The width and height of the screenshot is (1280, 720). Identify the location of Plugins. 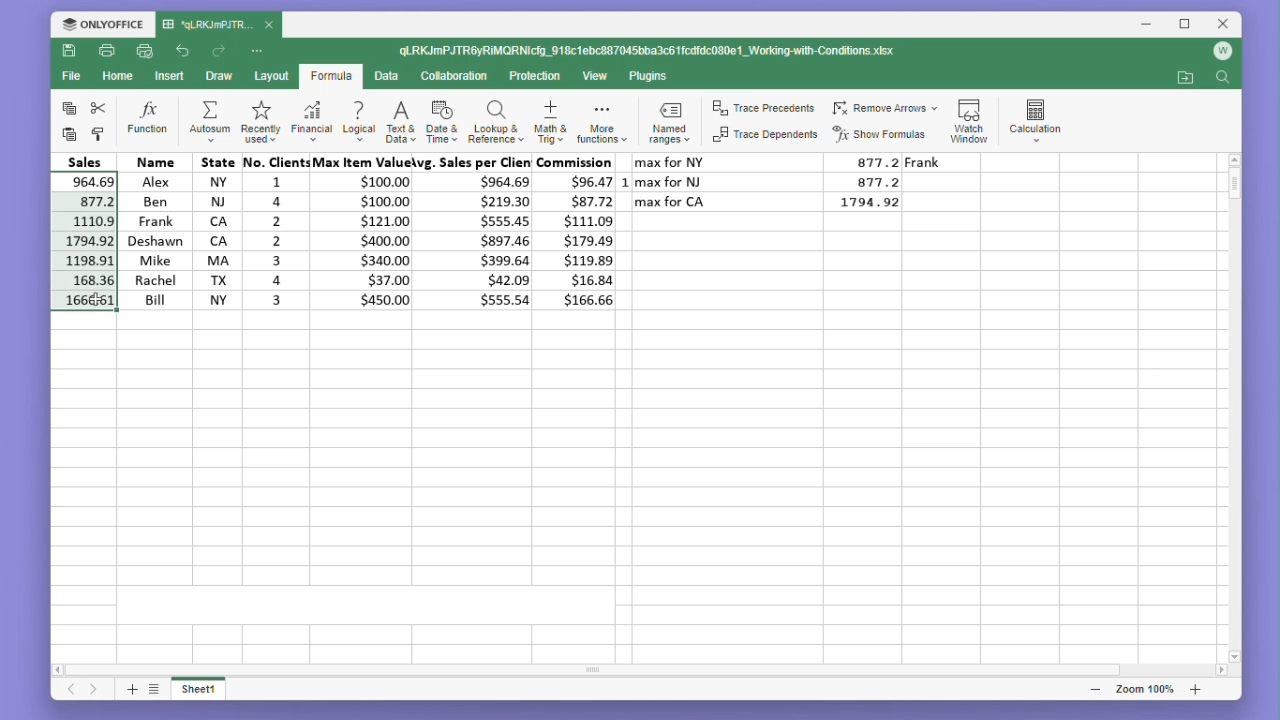
(650, 77).